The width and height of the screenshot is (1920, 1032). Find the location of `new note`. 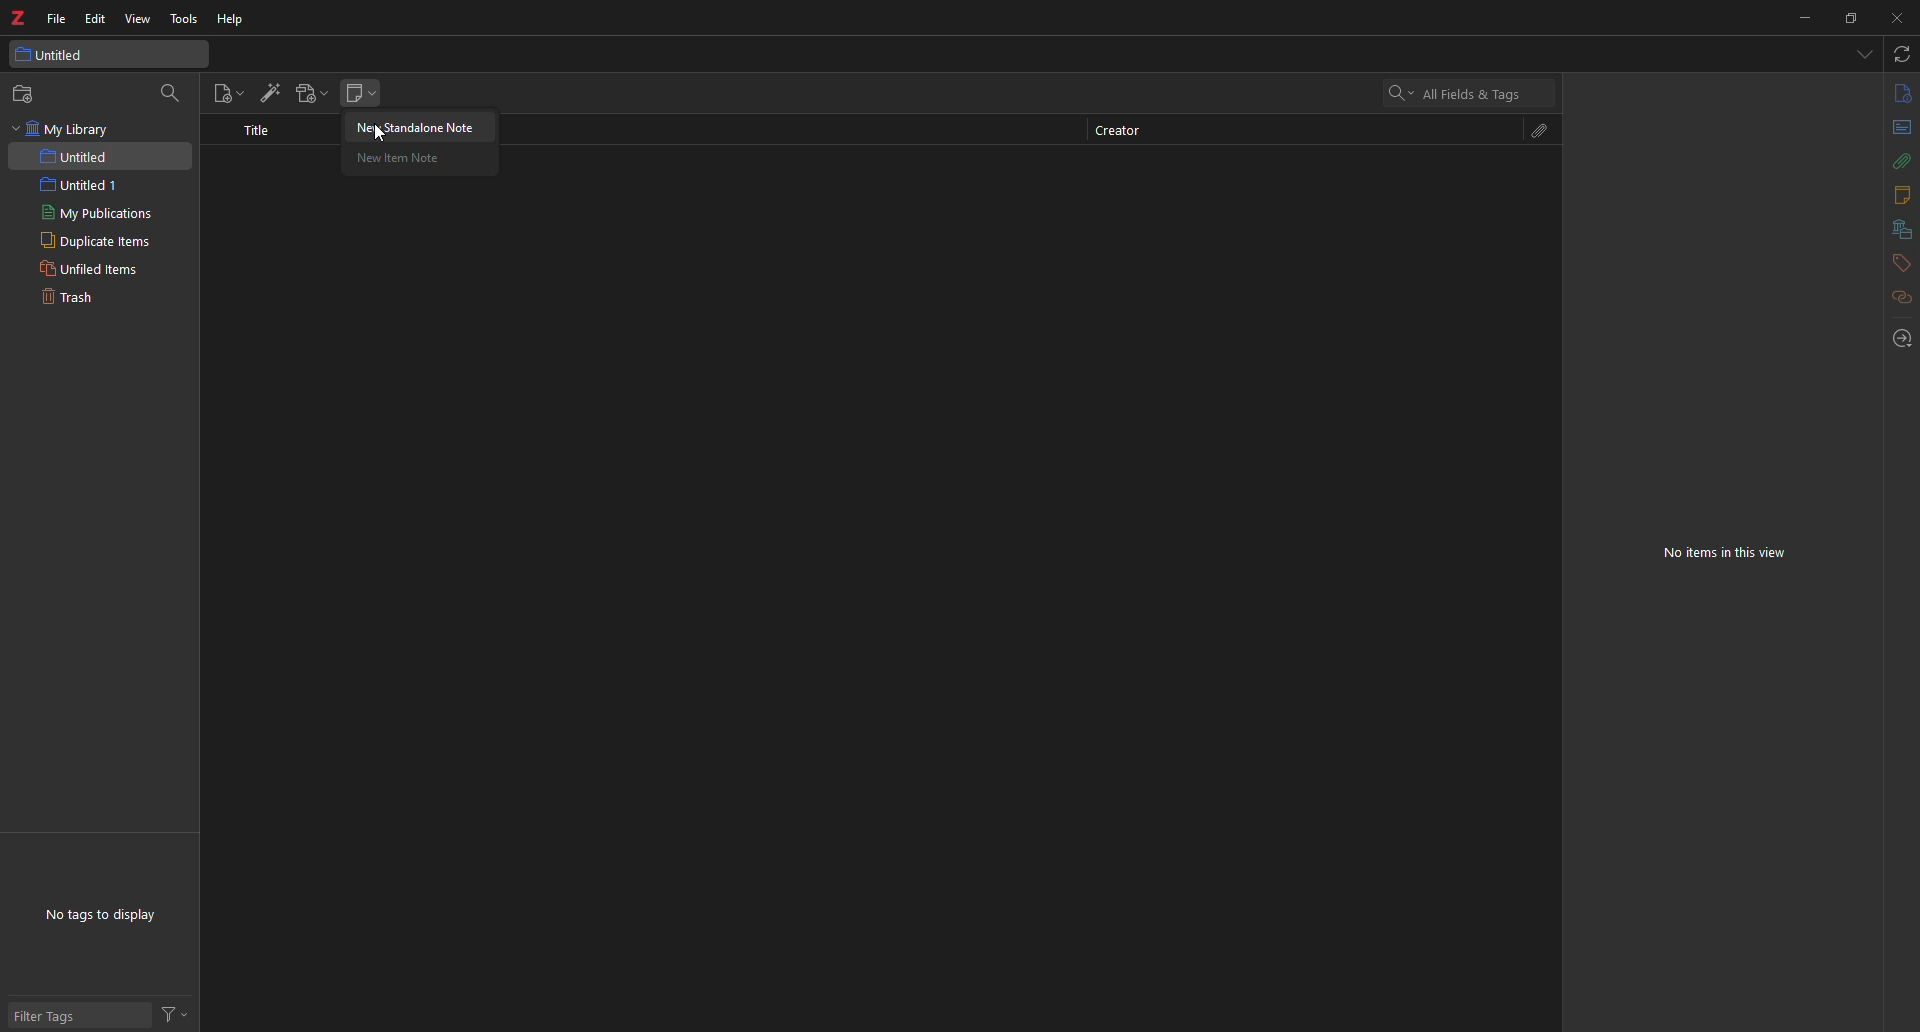

new note is located at coordinates (361, 89).